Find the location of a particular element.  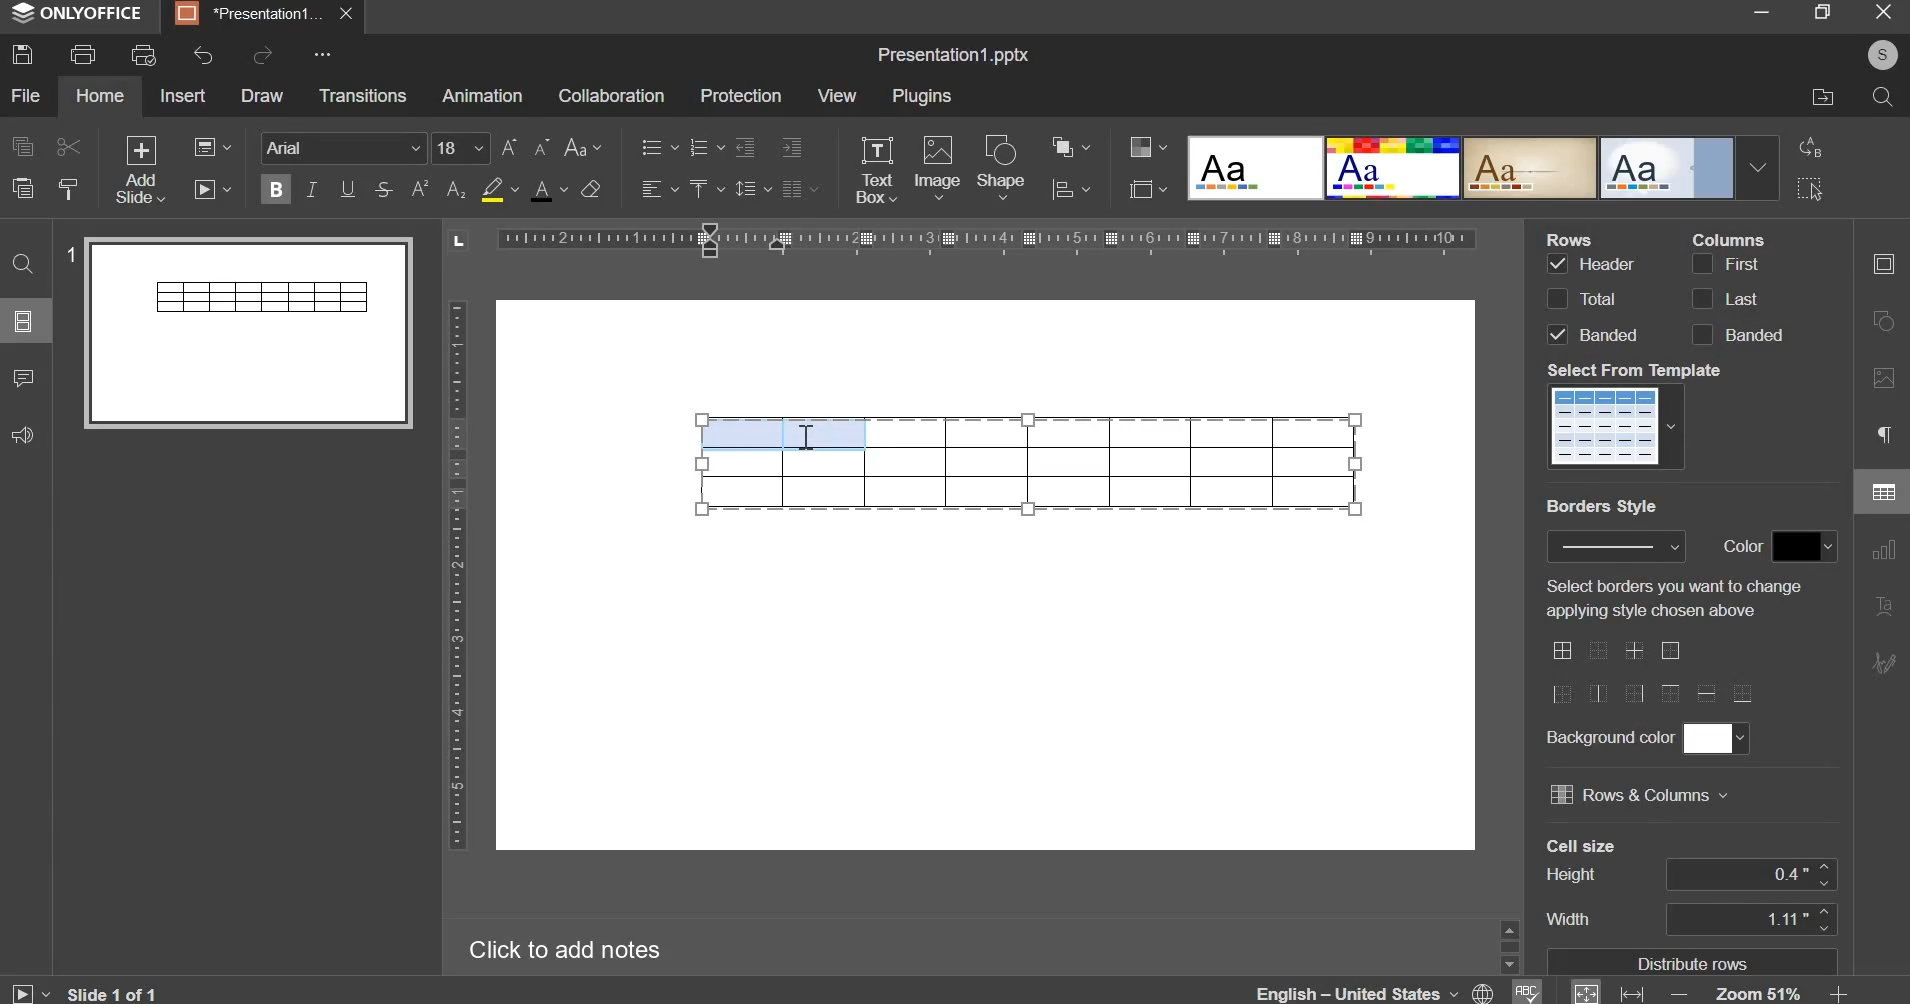

protection is located at coordinates (740, 96).